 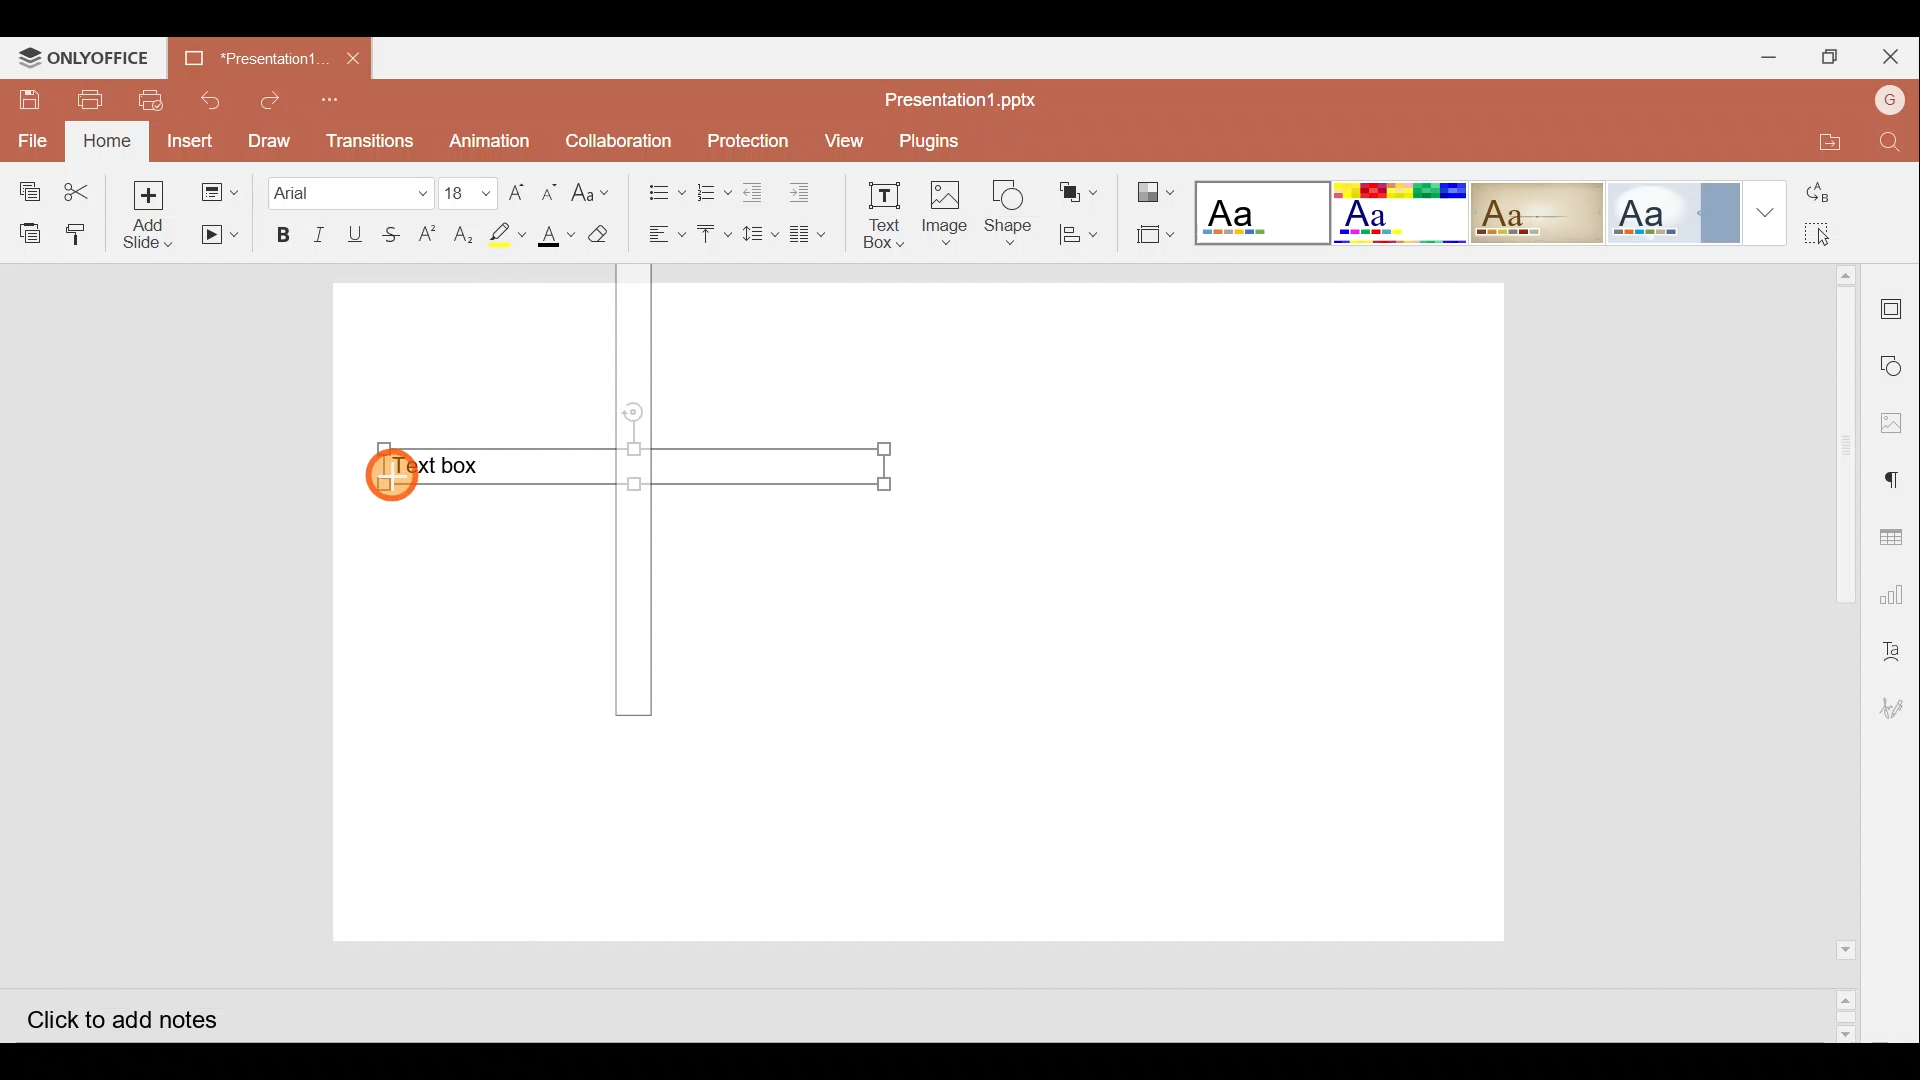 What do you see at coordinates (595, 189) in the screenshot?
I see `Change case` at bounding box center [595, 189].